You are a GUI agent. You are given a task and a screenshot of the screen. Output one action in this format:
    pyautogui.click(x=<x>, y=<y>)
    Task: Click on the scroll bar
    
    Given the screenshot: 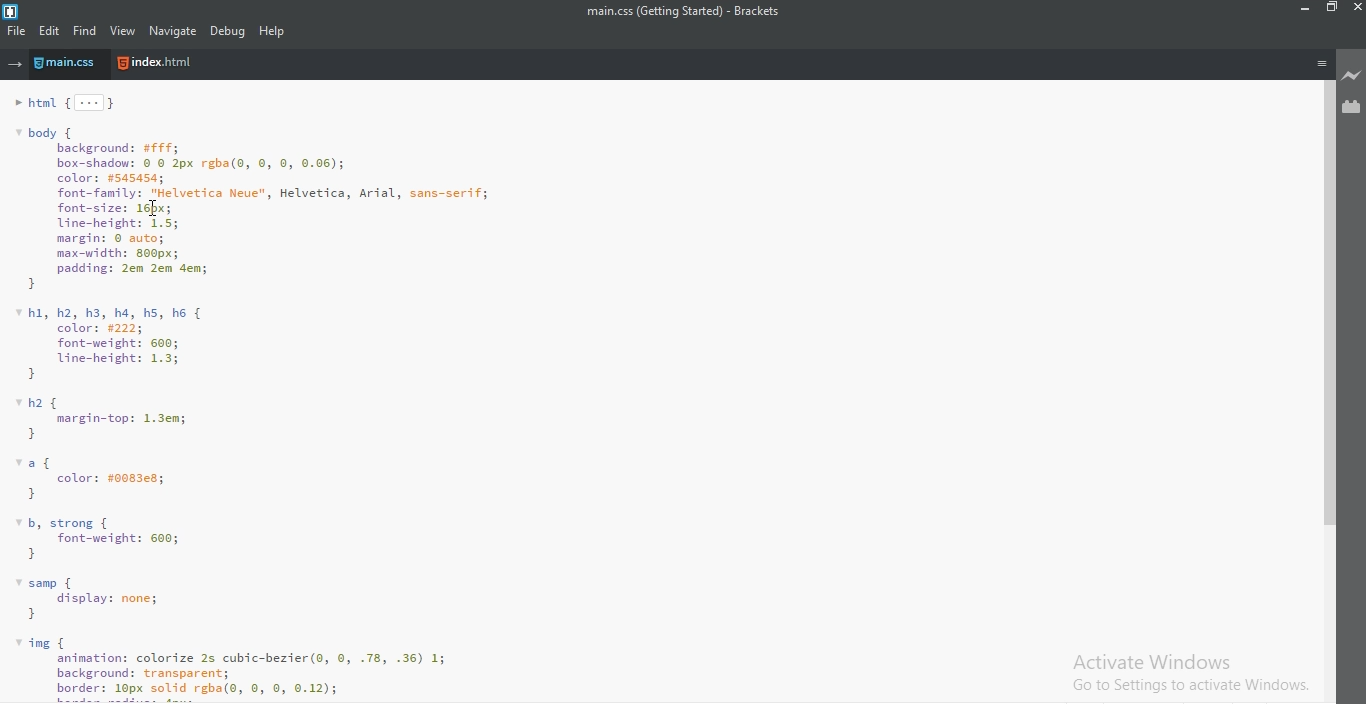 What is the action you would take?
    pyautogui.click(x=1324, y=302)
    